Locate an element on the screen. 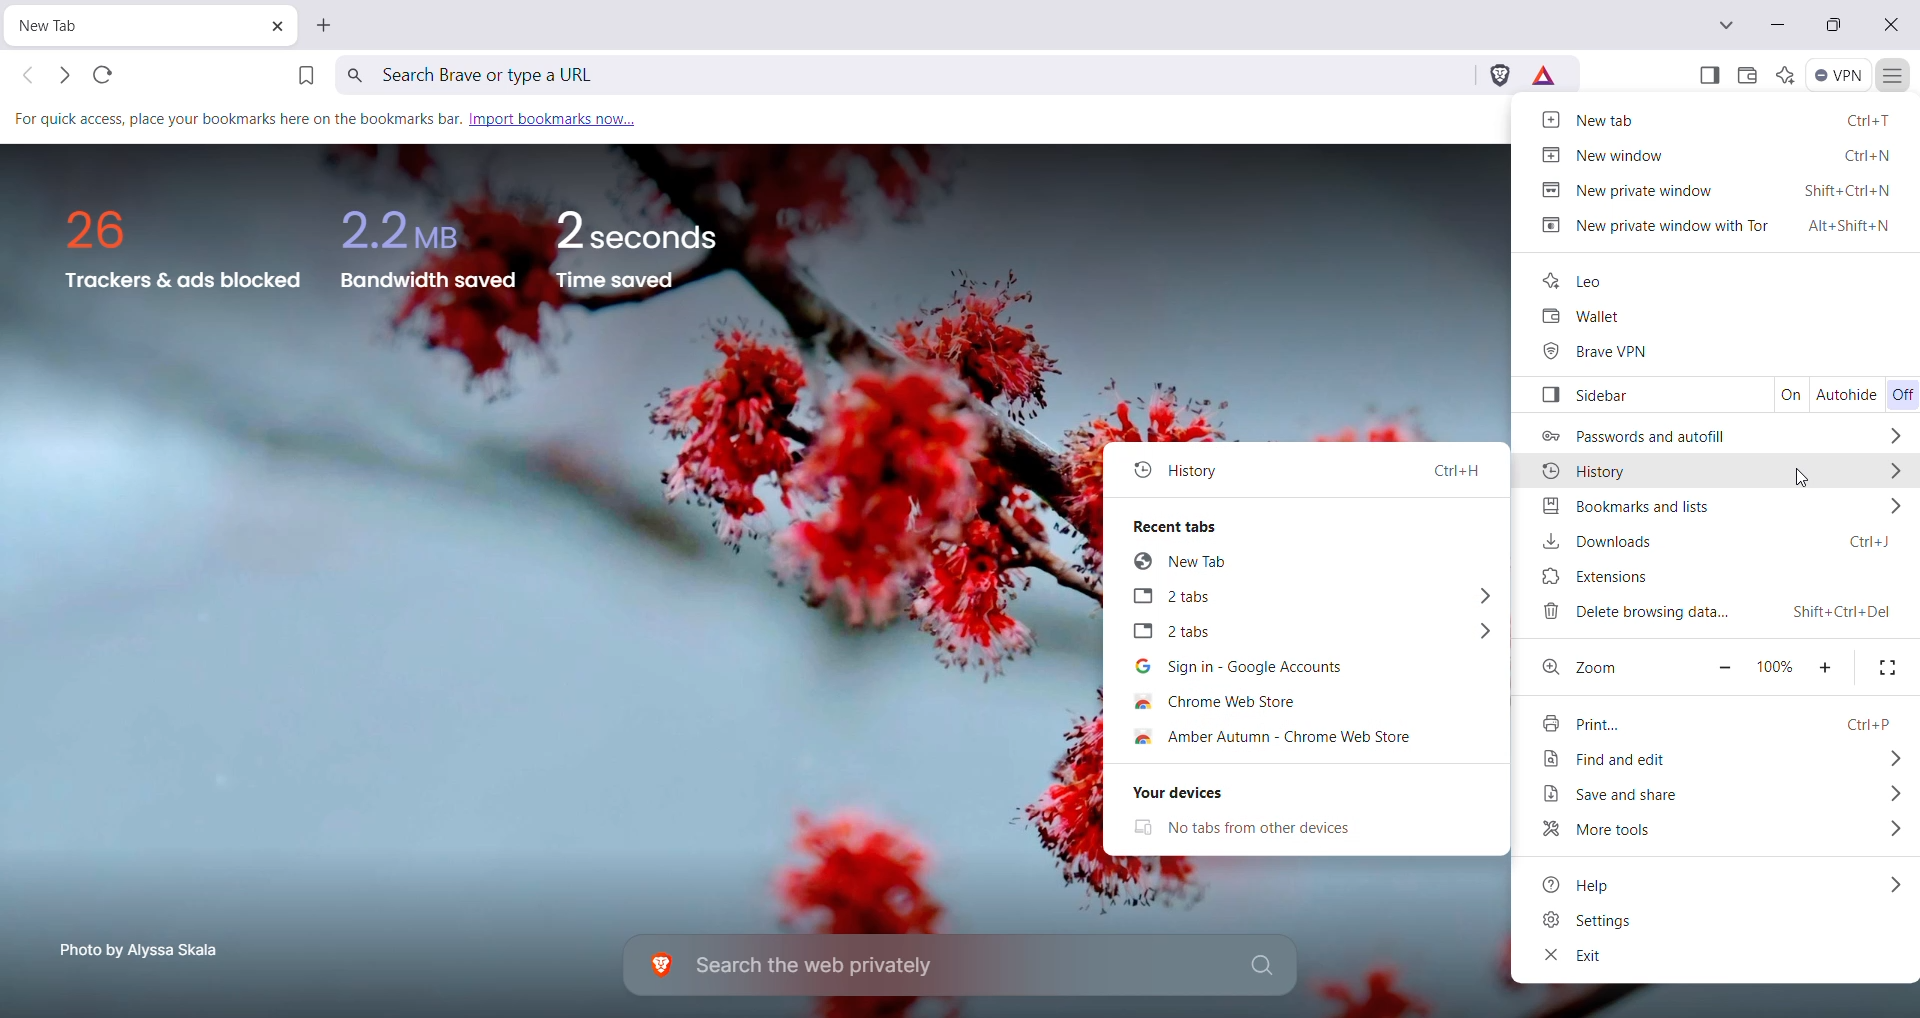 Image resolution: width=1920 pixels, height=1018 pixels. Brave Wallet is located at coordinates (1743, 75).